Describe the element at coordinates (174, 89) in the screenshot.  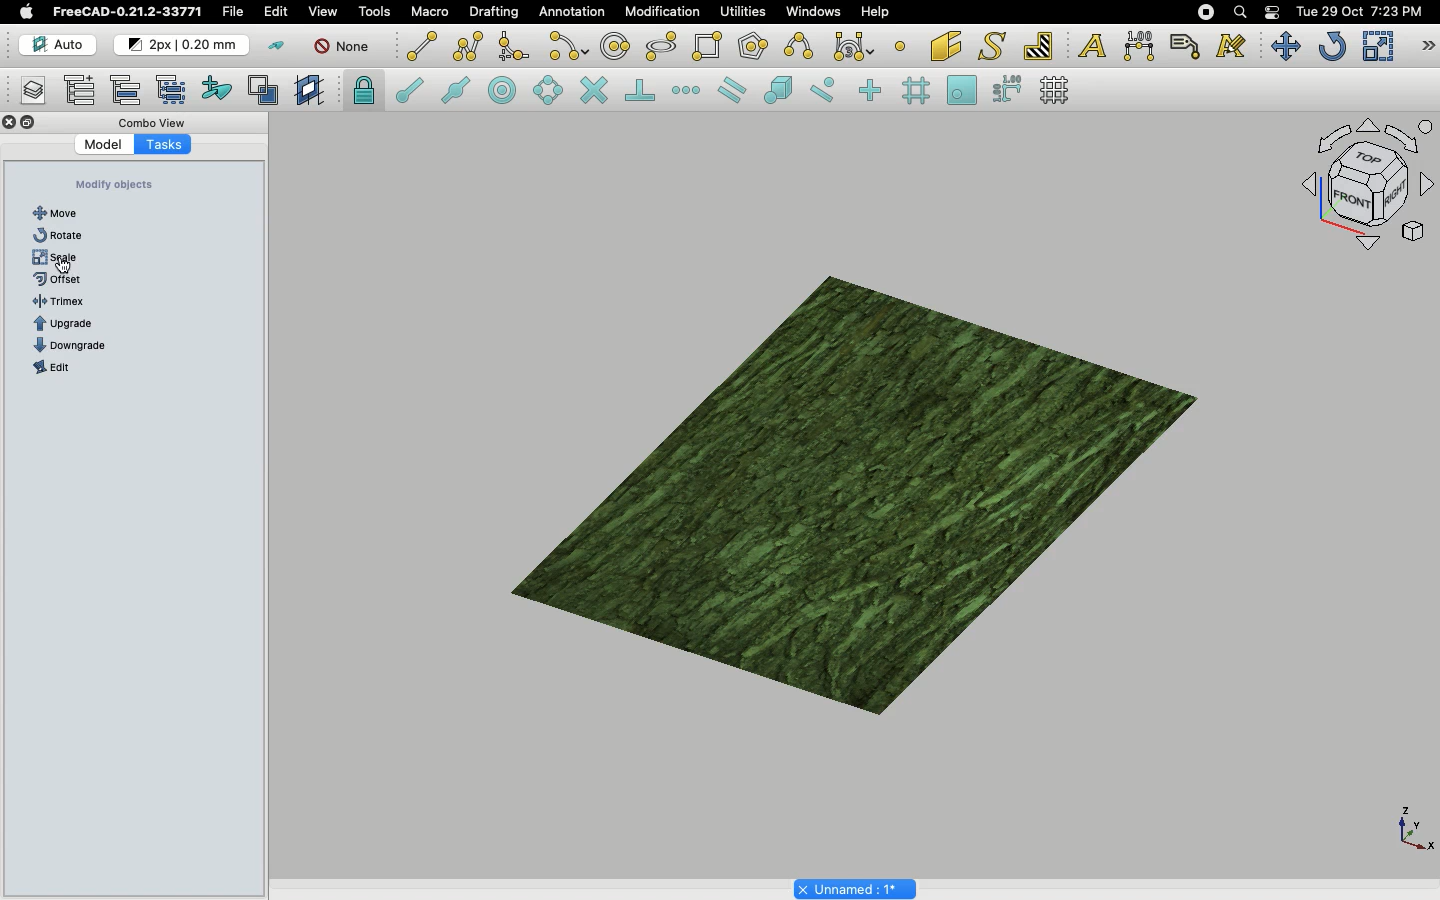
I see `Select group` at that location.